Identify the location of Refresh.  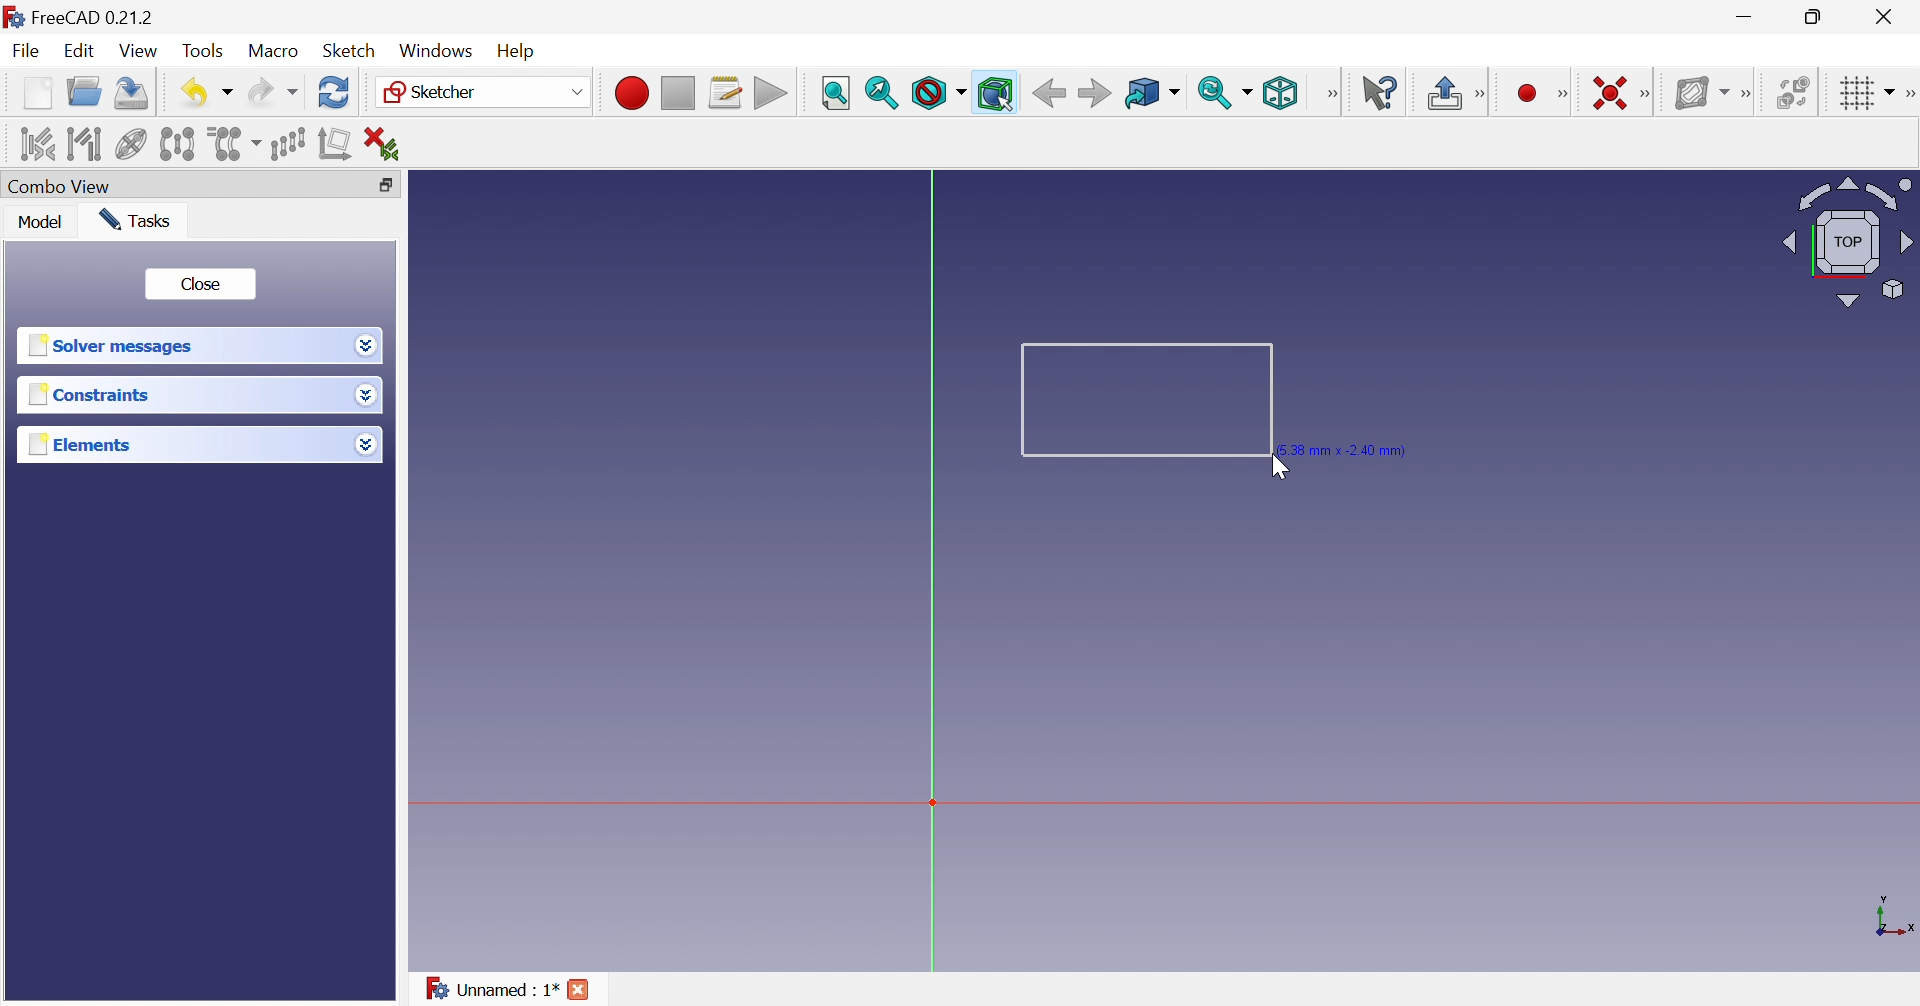
(335, 93).